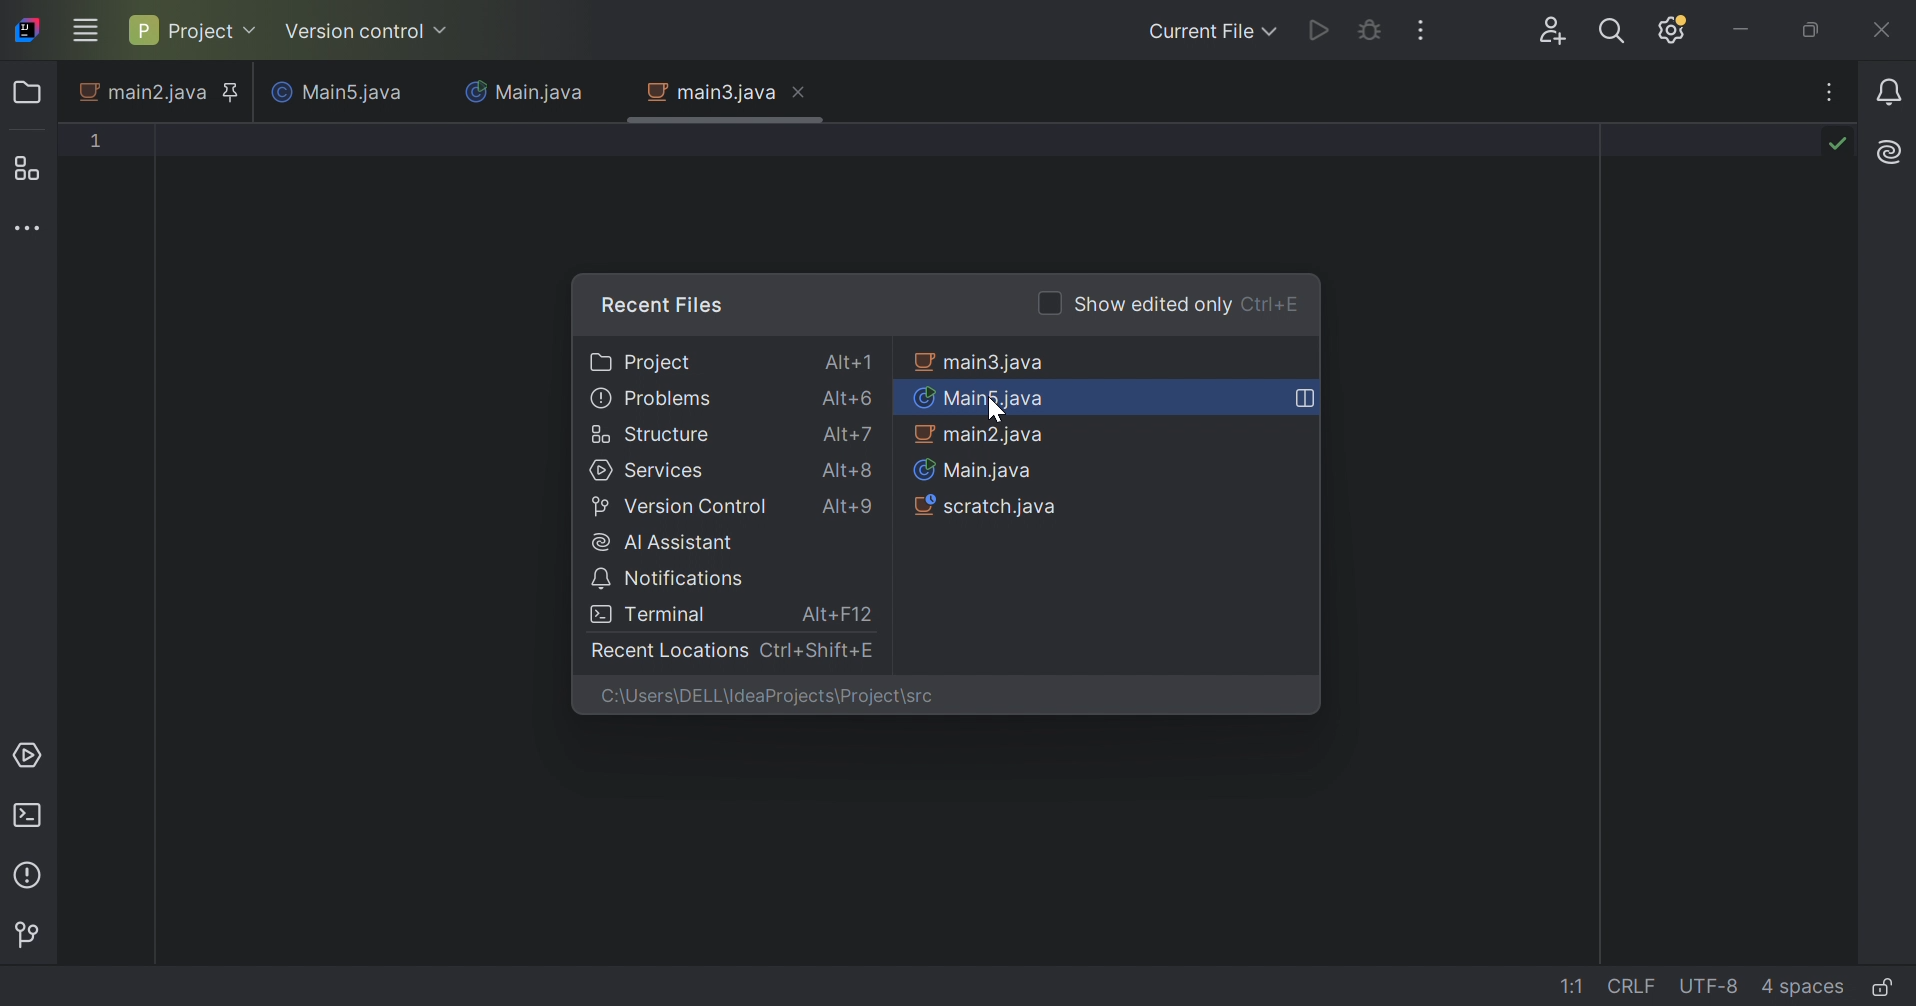 The width and height of the screenshot is (1916, 1006). I want to click on Problems, so click(652, 400).